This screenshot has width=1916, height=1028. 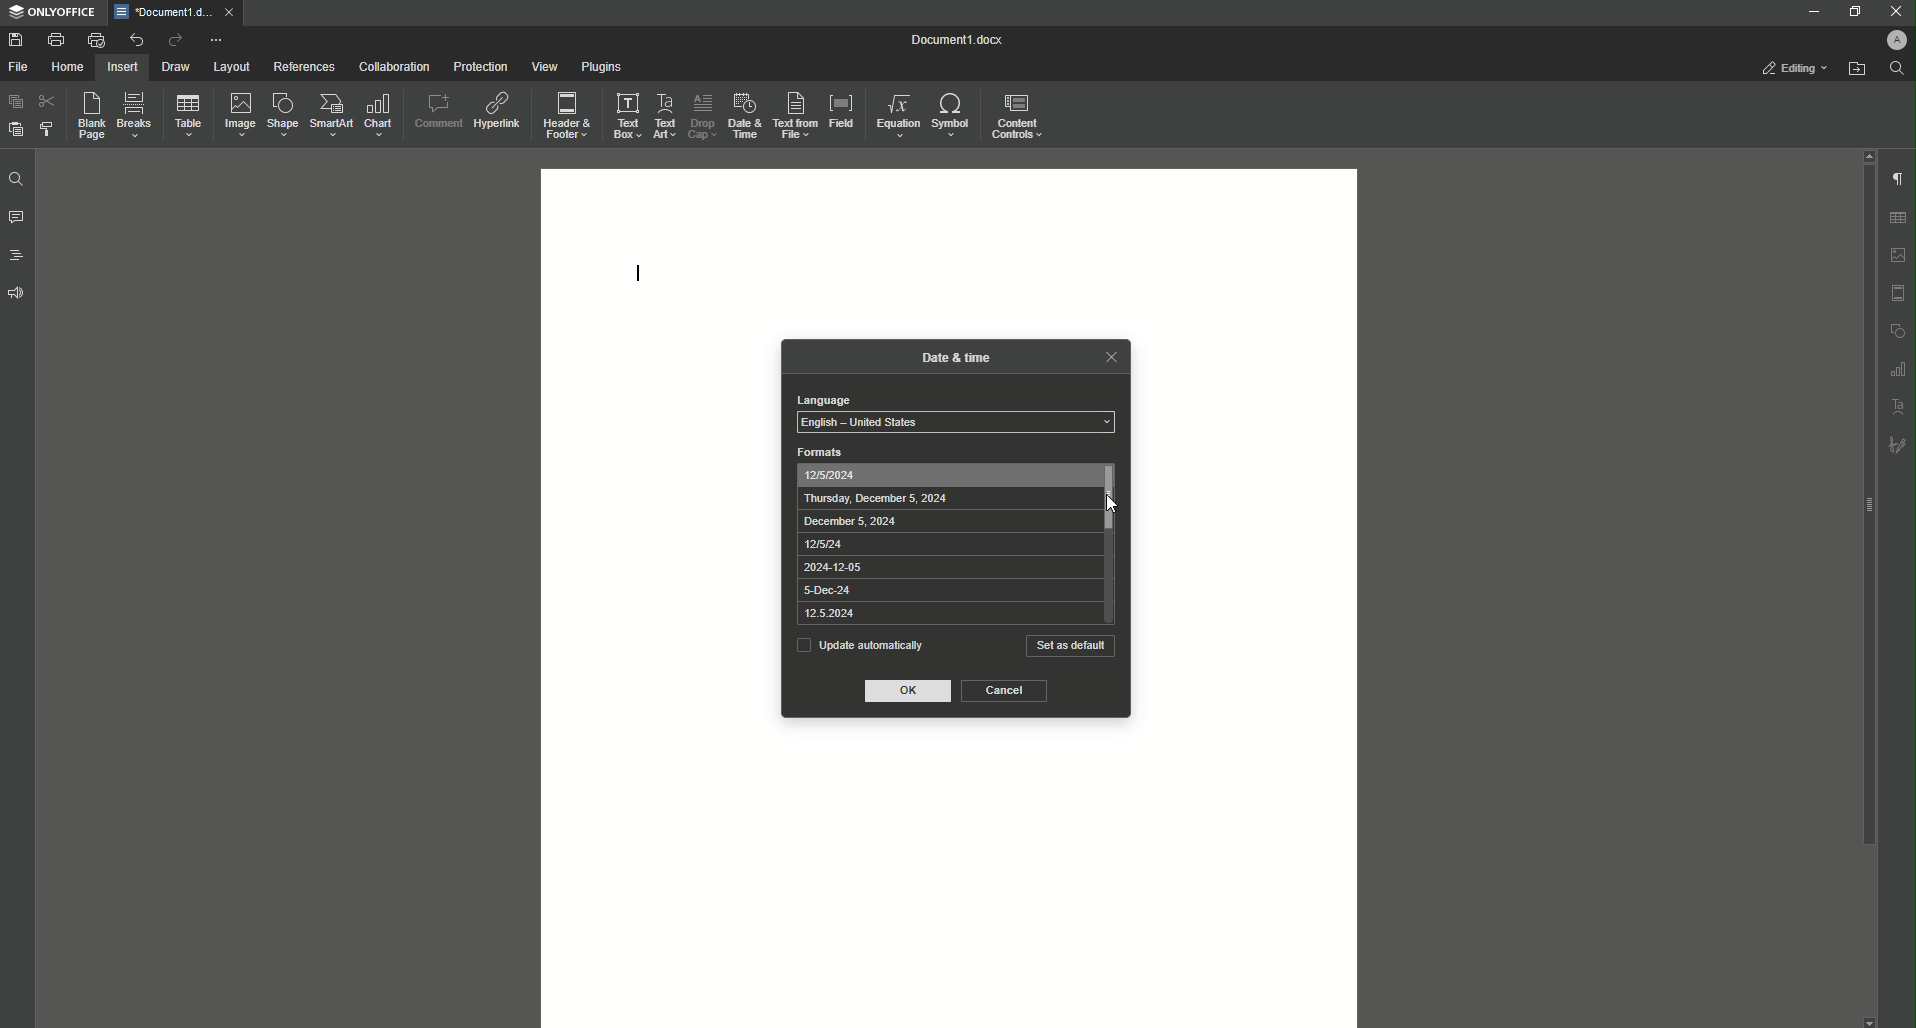 I want to click on Paragraph Settings, so click(x=1896, y=177).